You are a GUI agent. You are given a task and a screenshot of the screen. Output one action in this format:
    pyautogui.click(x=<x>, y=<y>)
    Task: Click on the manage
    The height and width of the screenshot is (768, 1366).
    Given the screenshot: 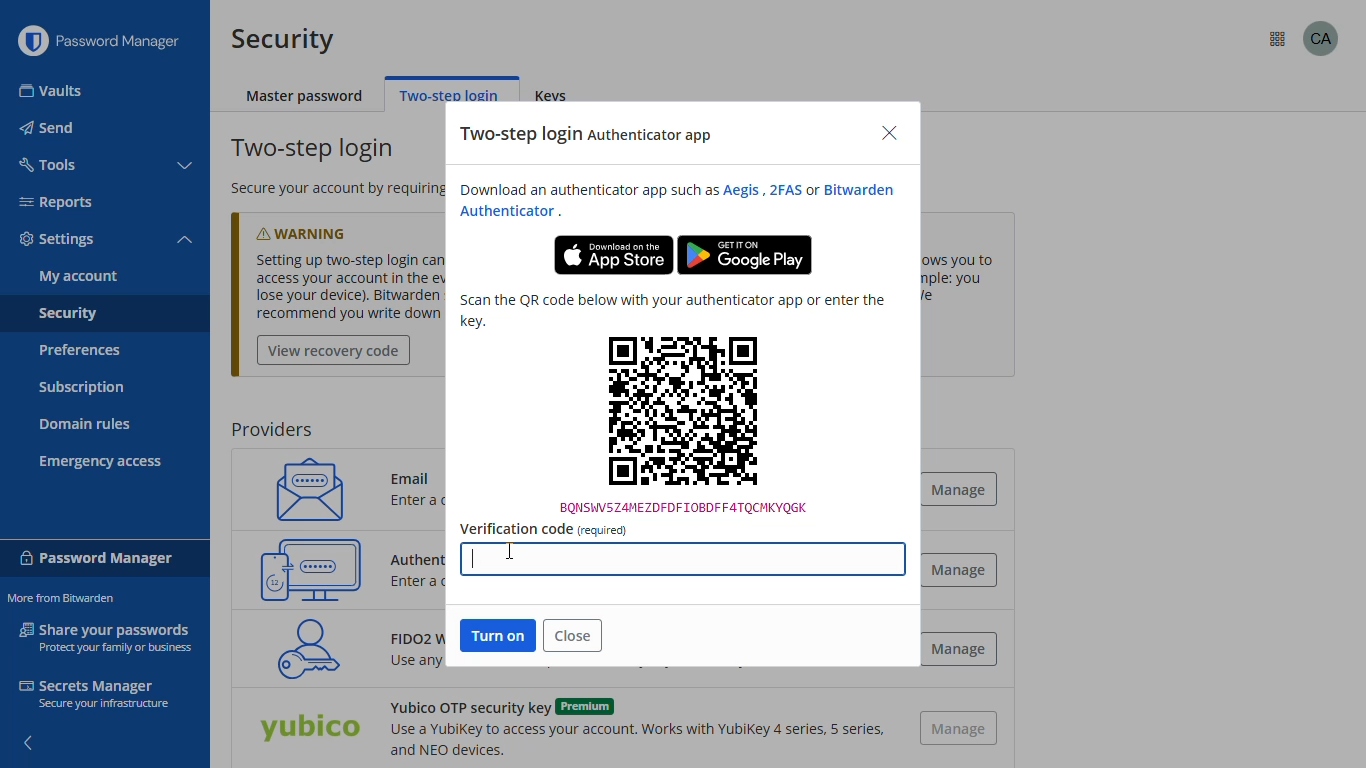 What is the action you would take?
    pyautogui.click(x=960, y=729)
    